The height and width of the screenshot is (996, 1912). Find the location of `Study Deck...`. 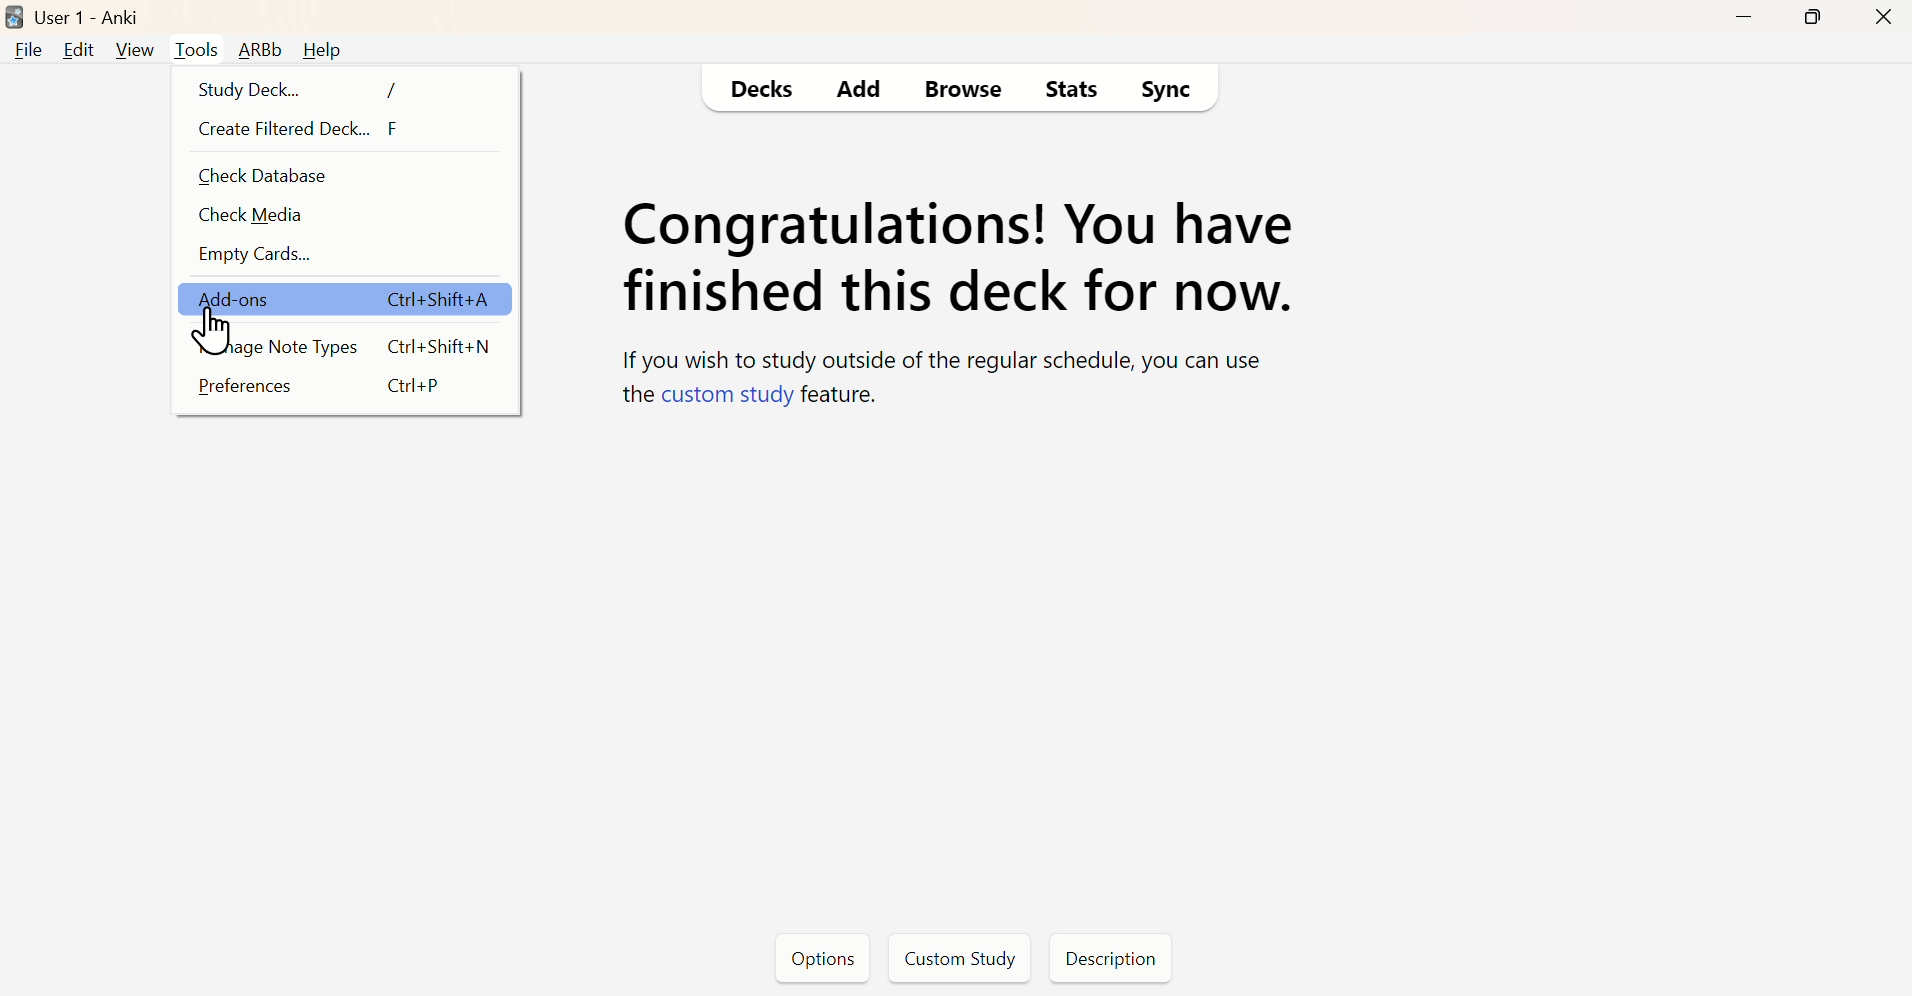

Study Deck... is located at coordinates (301, 88).